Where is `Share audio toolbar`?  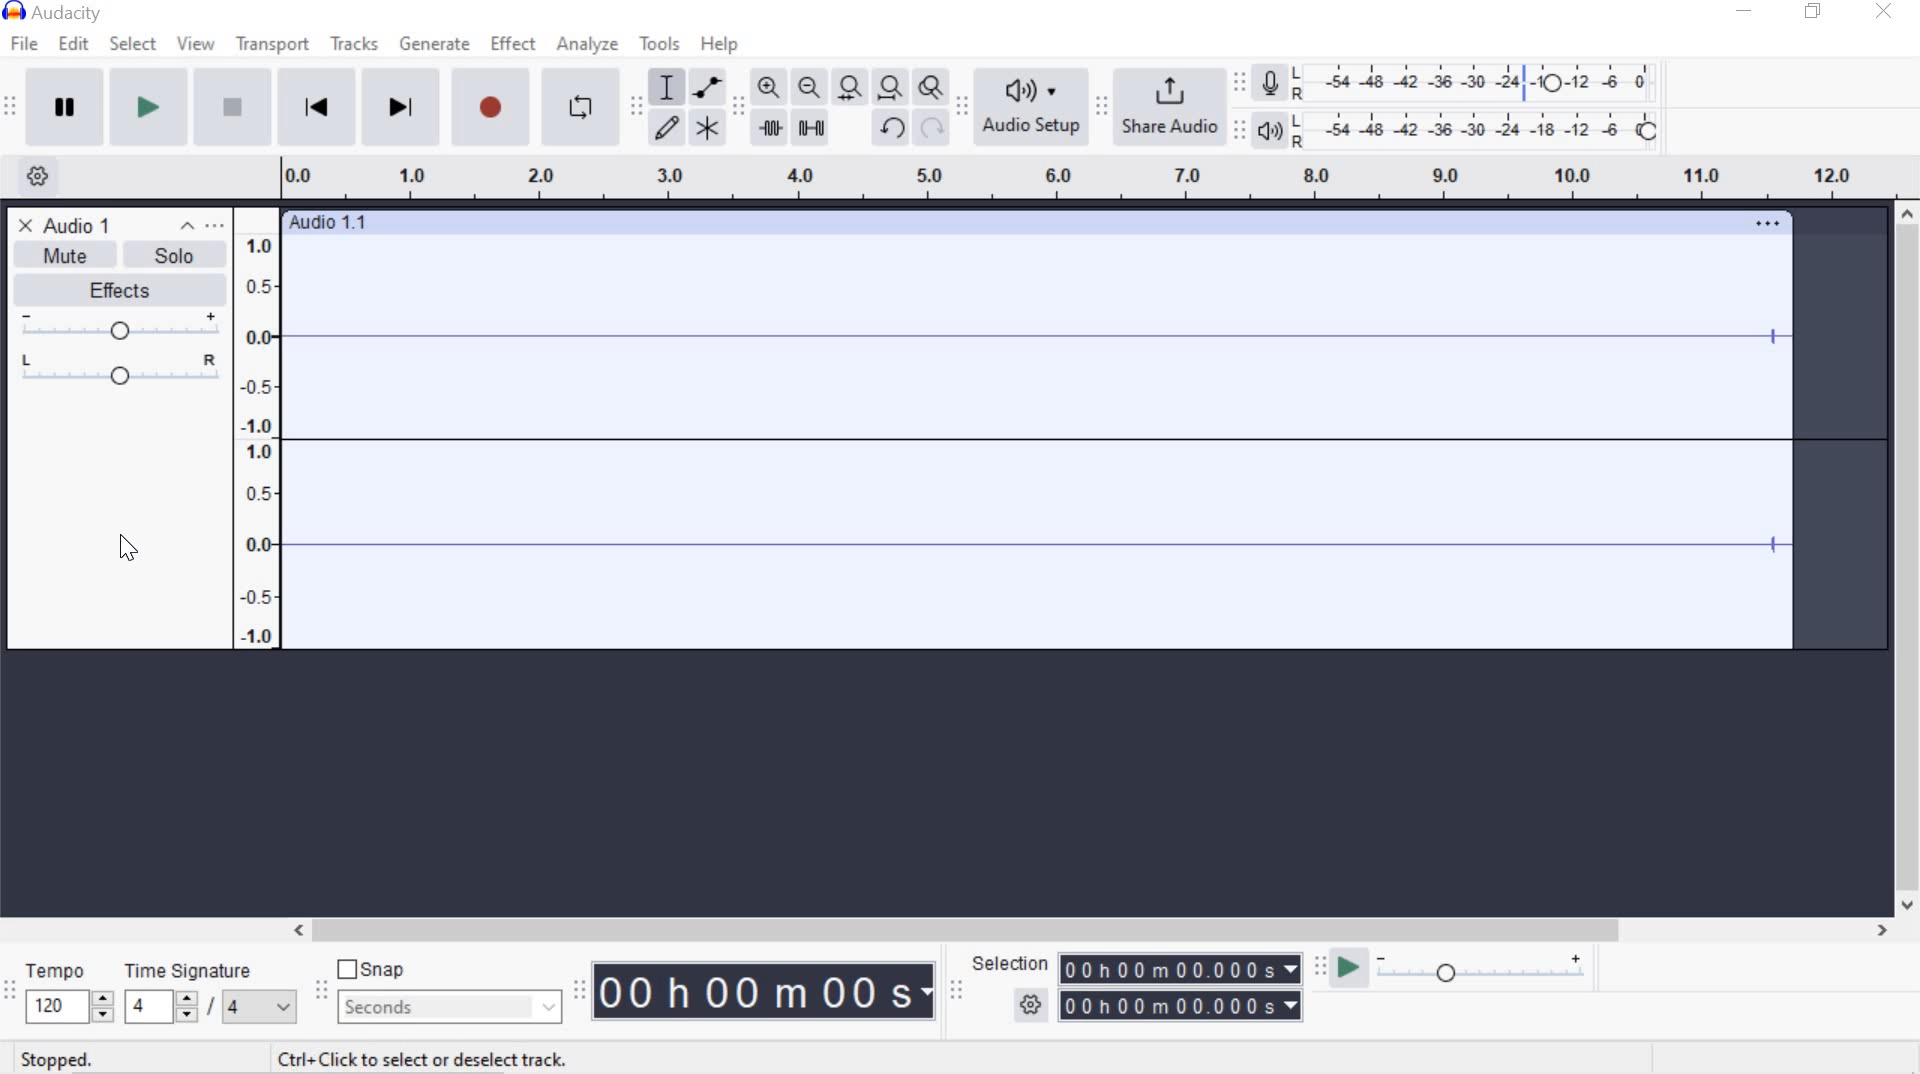
Share audio toolbar is located at coordinates (1100, 106).